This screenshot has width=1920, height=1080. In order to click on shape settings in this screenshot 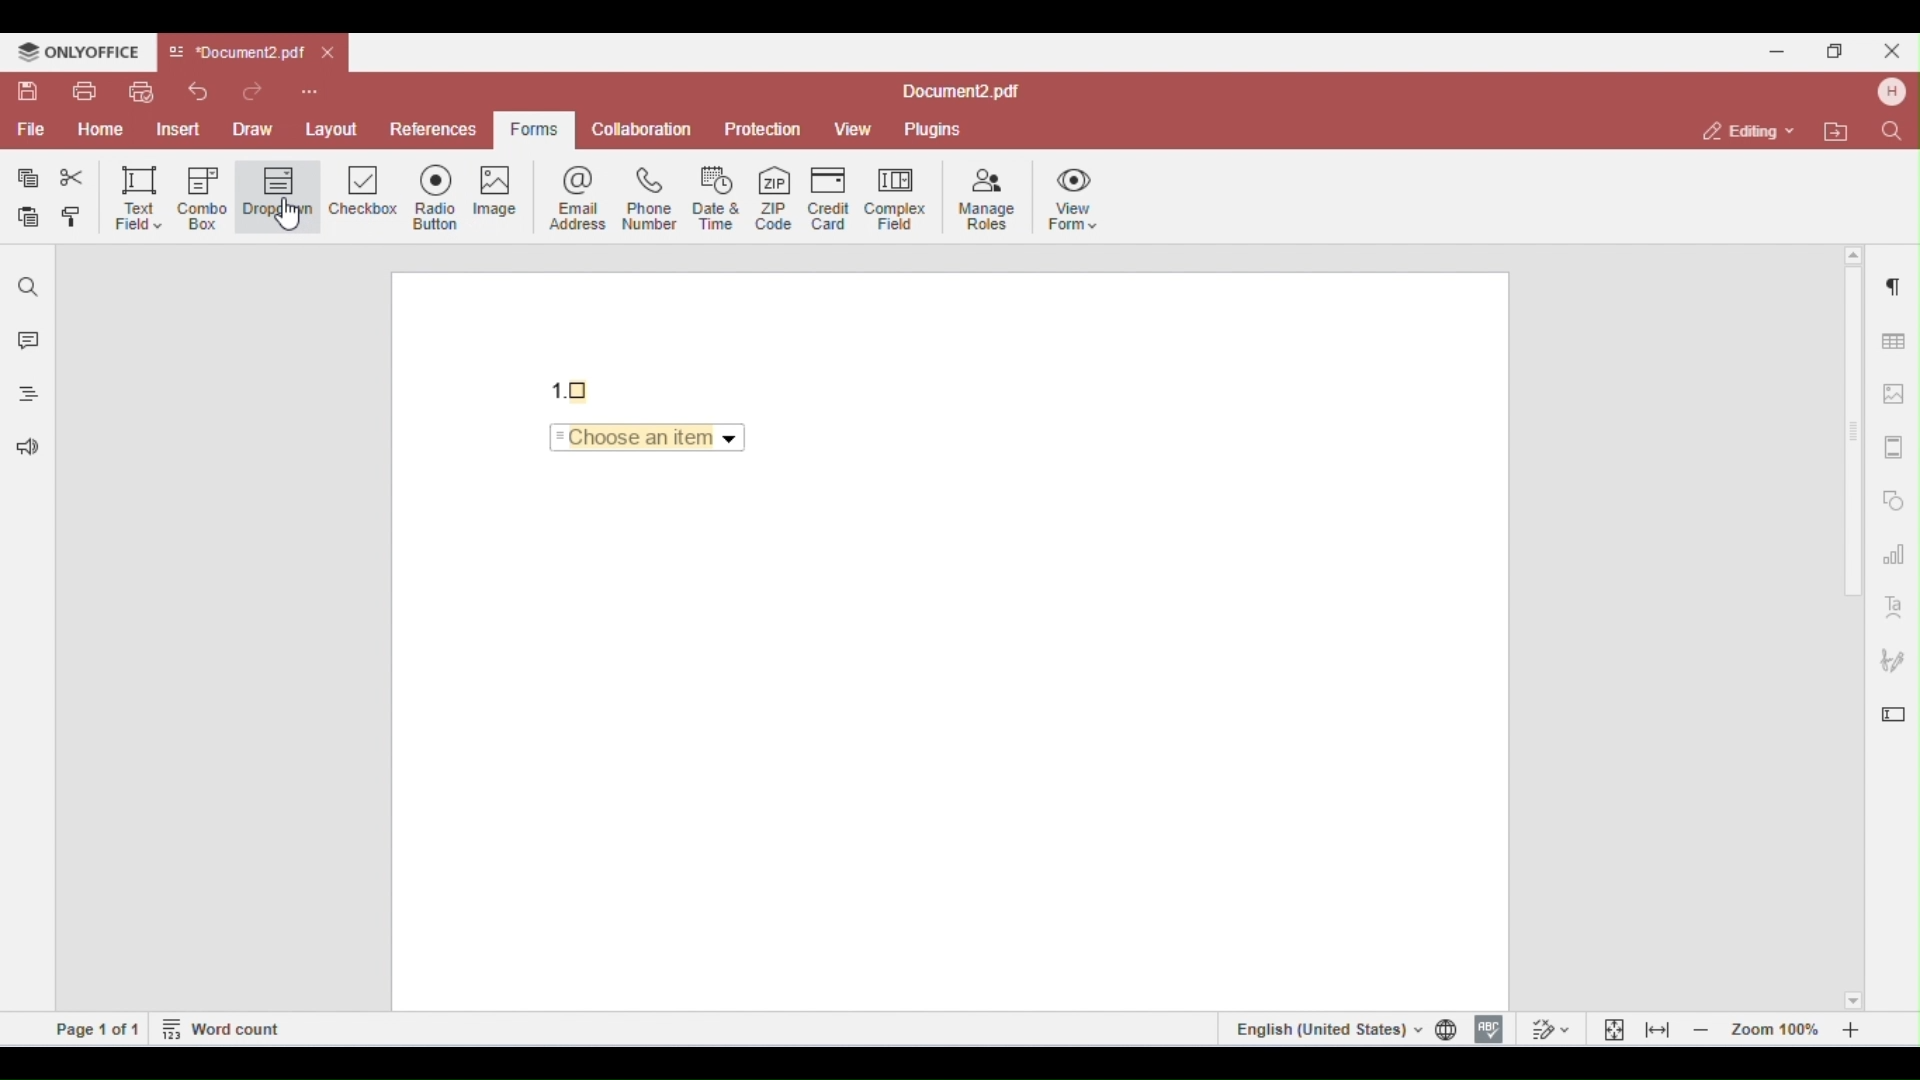, I will do `click(1894, 496)`.